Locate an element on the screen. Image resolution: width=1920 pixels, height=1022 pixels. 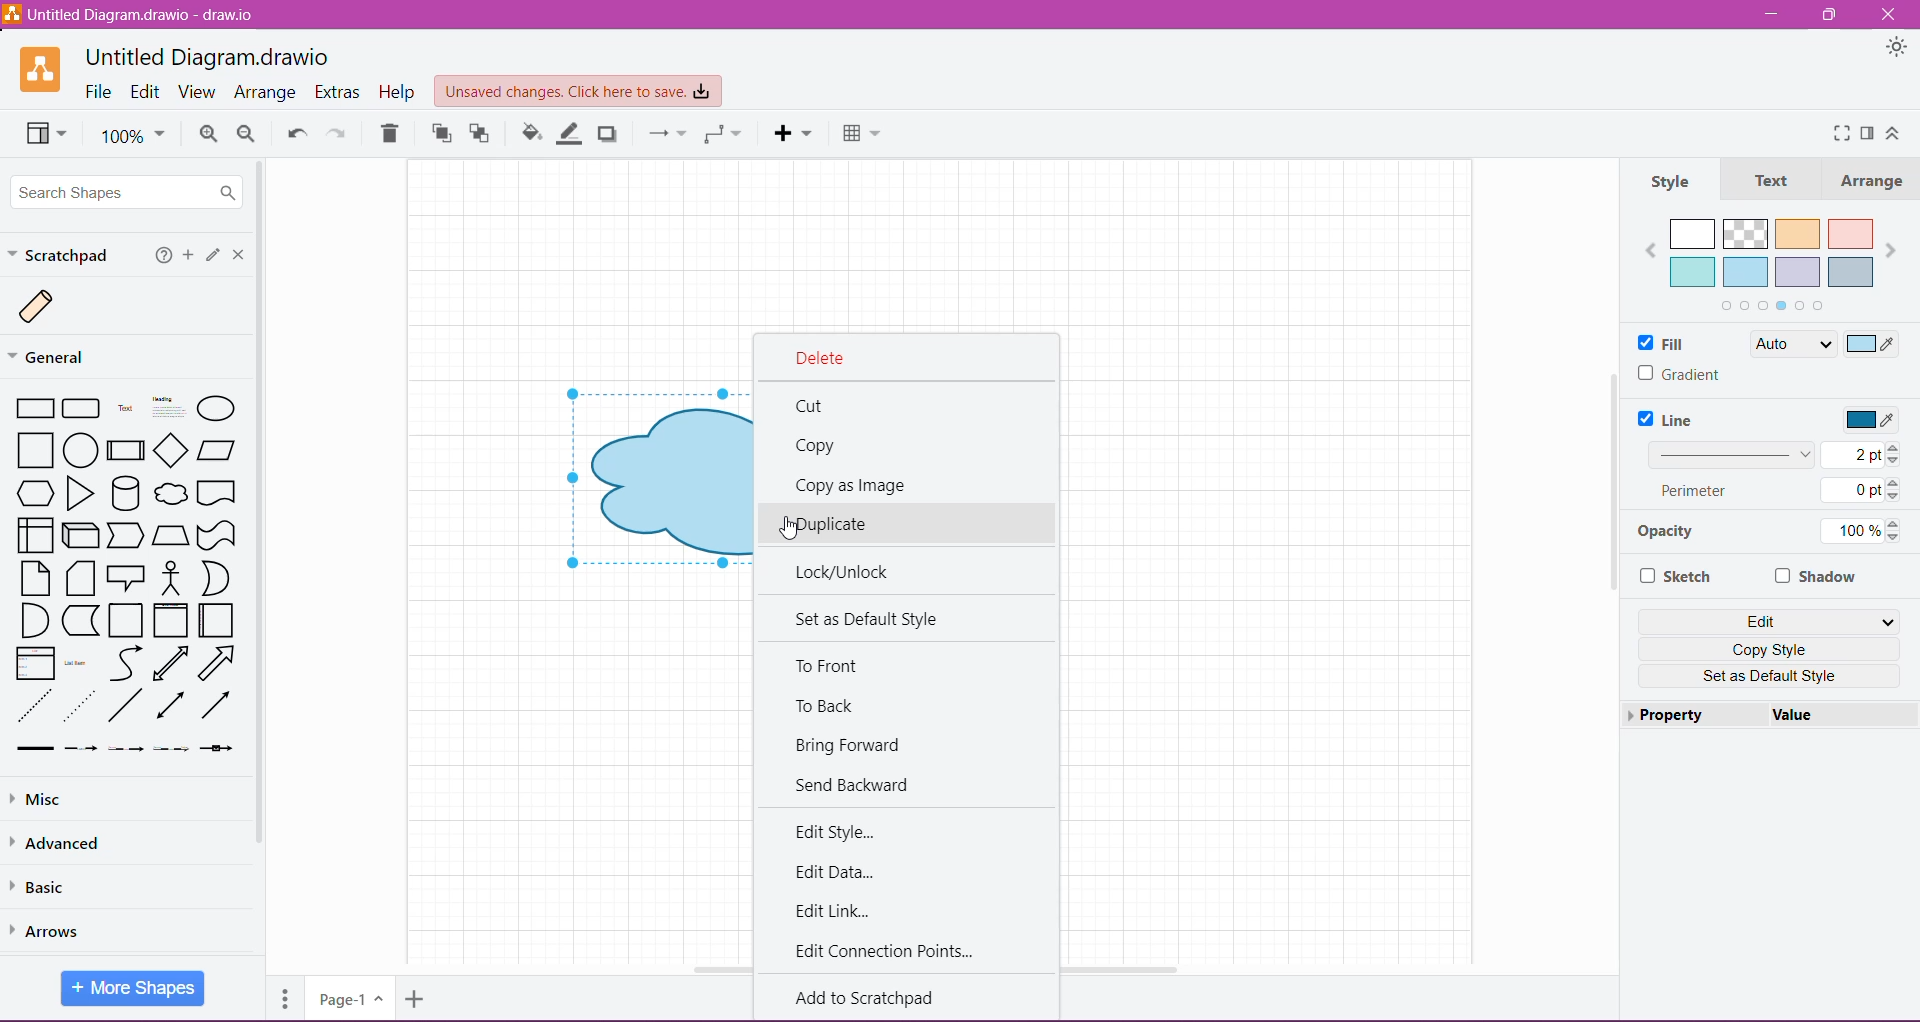
Cut is located at coordinates (814, 407).